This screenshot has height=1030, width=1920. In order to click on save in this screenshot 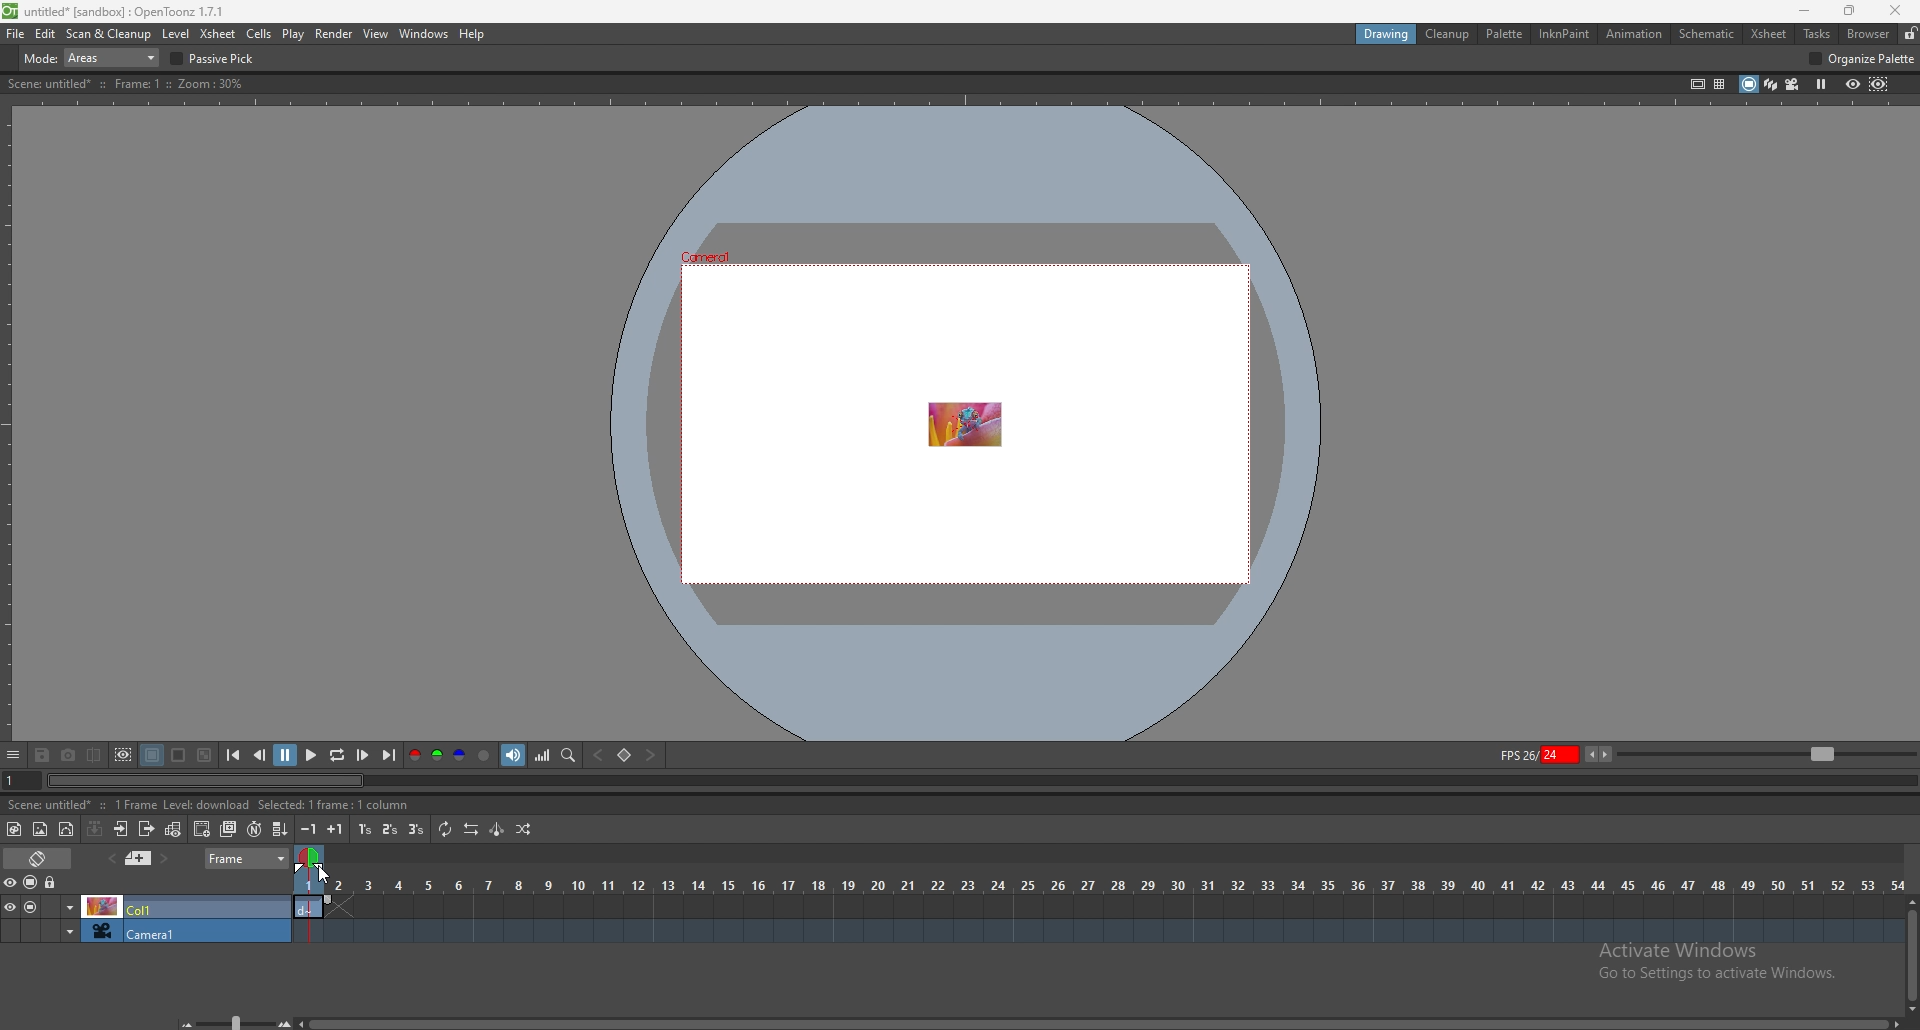, I will do `click(42, 756)`.